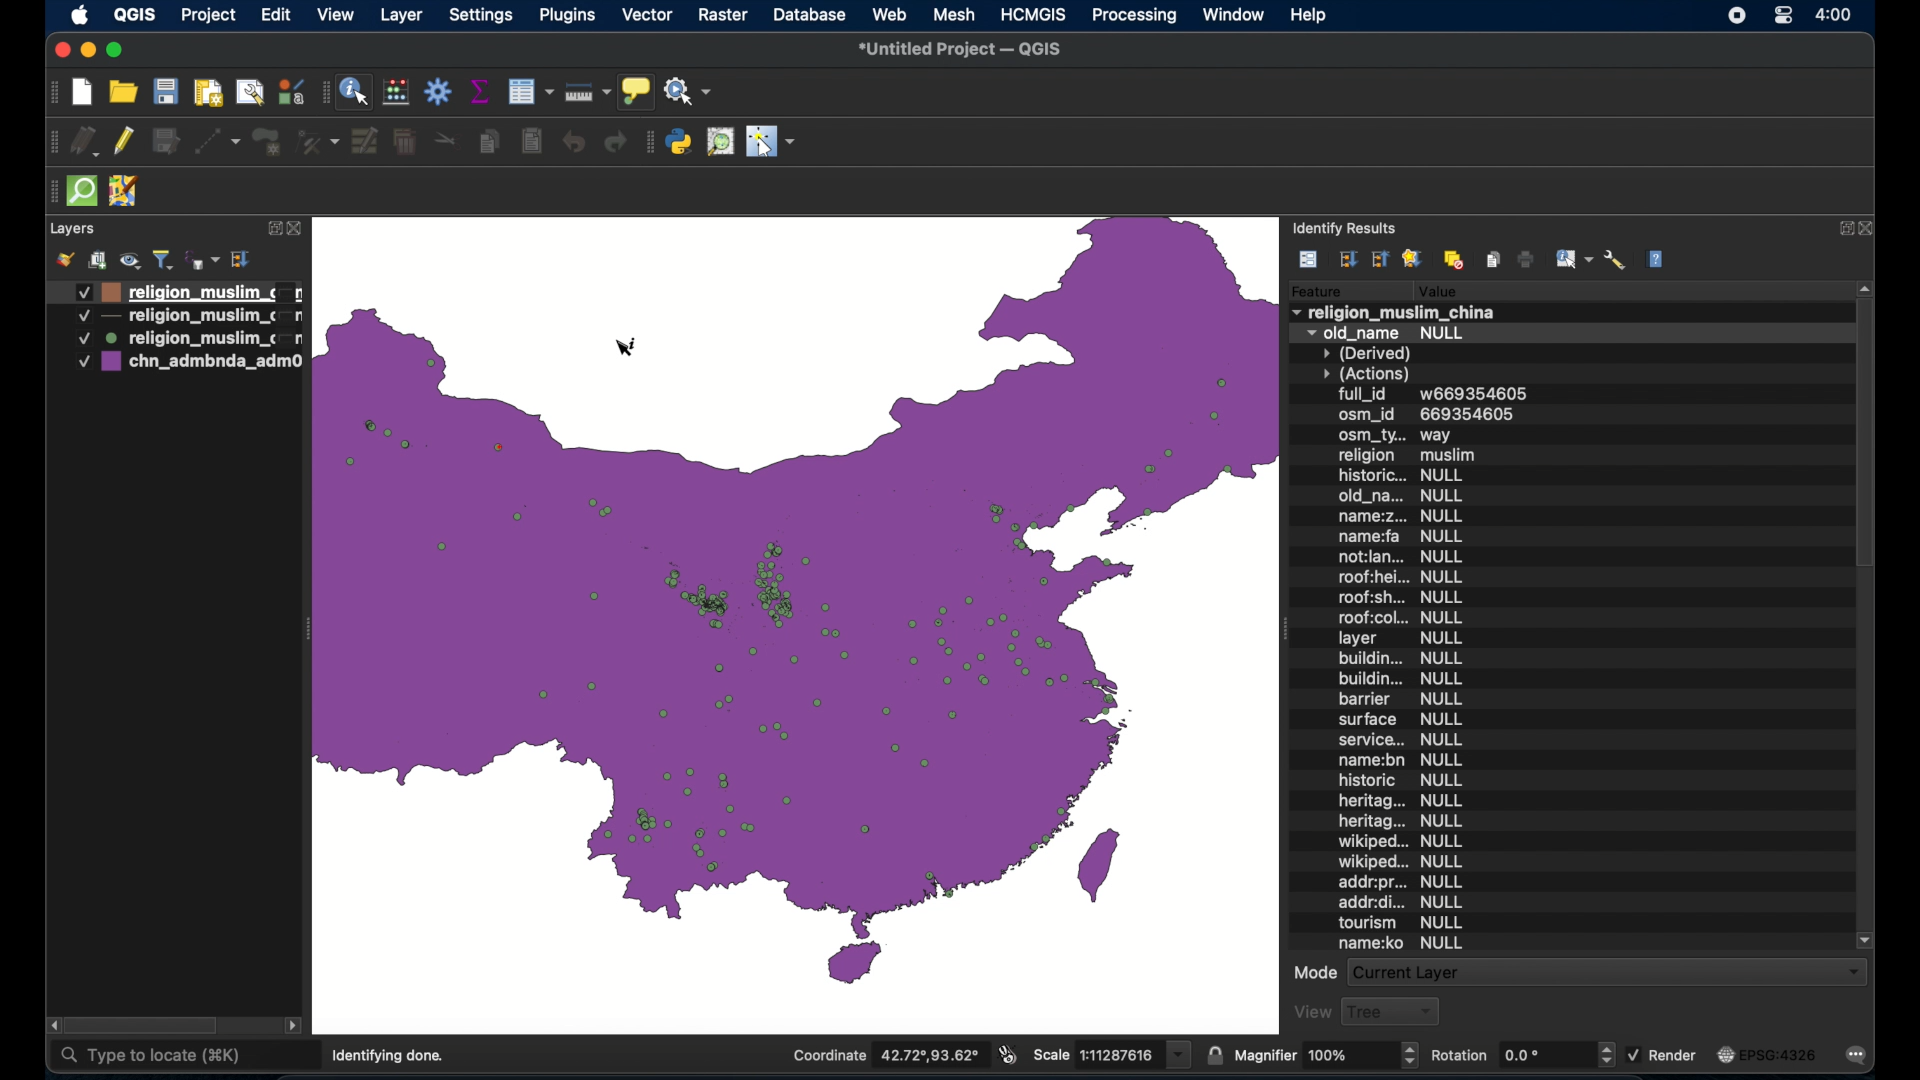 The image size is (1920, 1080). What do you see at coordinates (1615, 260) in the screenshot?
I see `identify settings` at bounding box center [1615, 260].